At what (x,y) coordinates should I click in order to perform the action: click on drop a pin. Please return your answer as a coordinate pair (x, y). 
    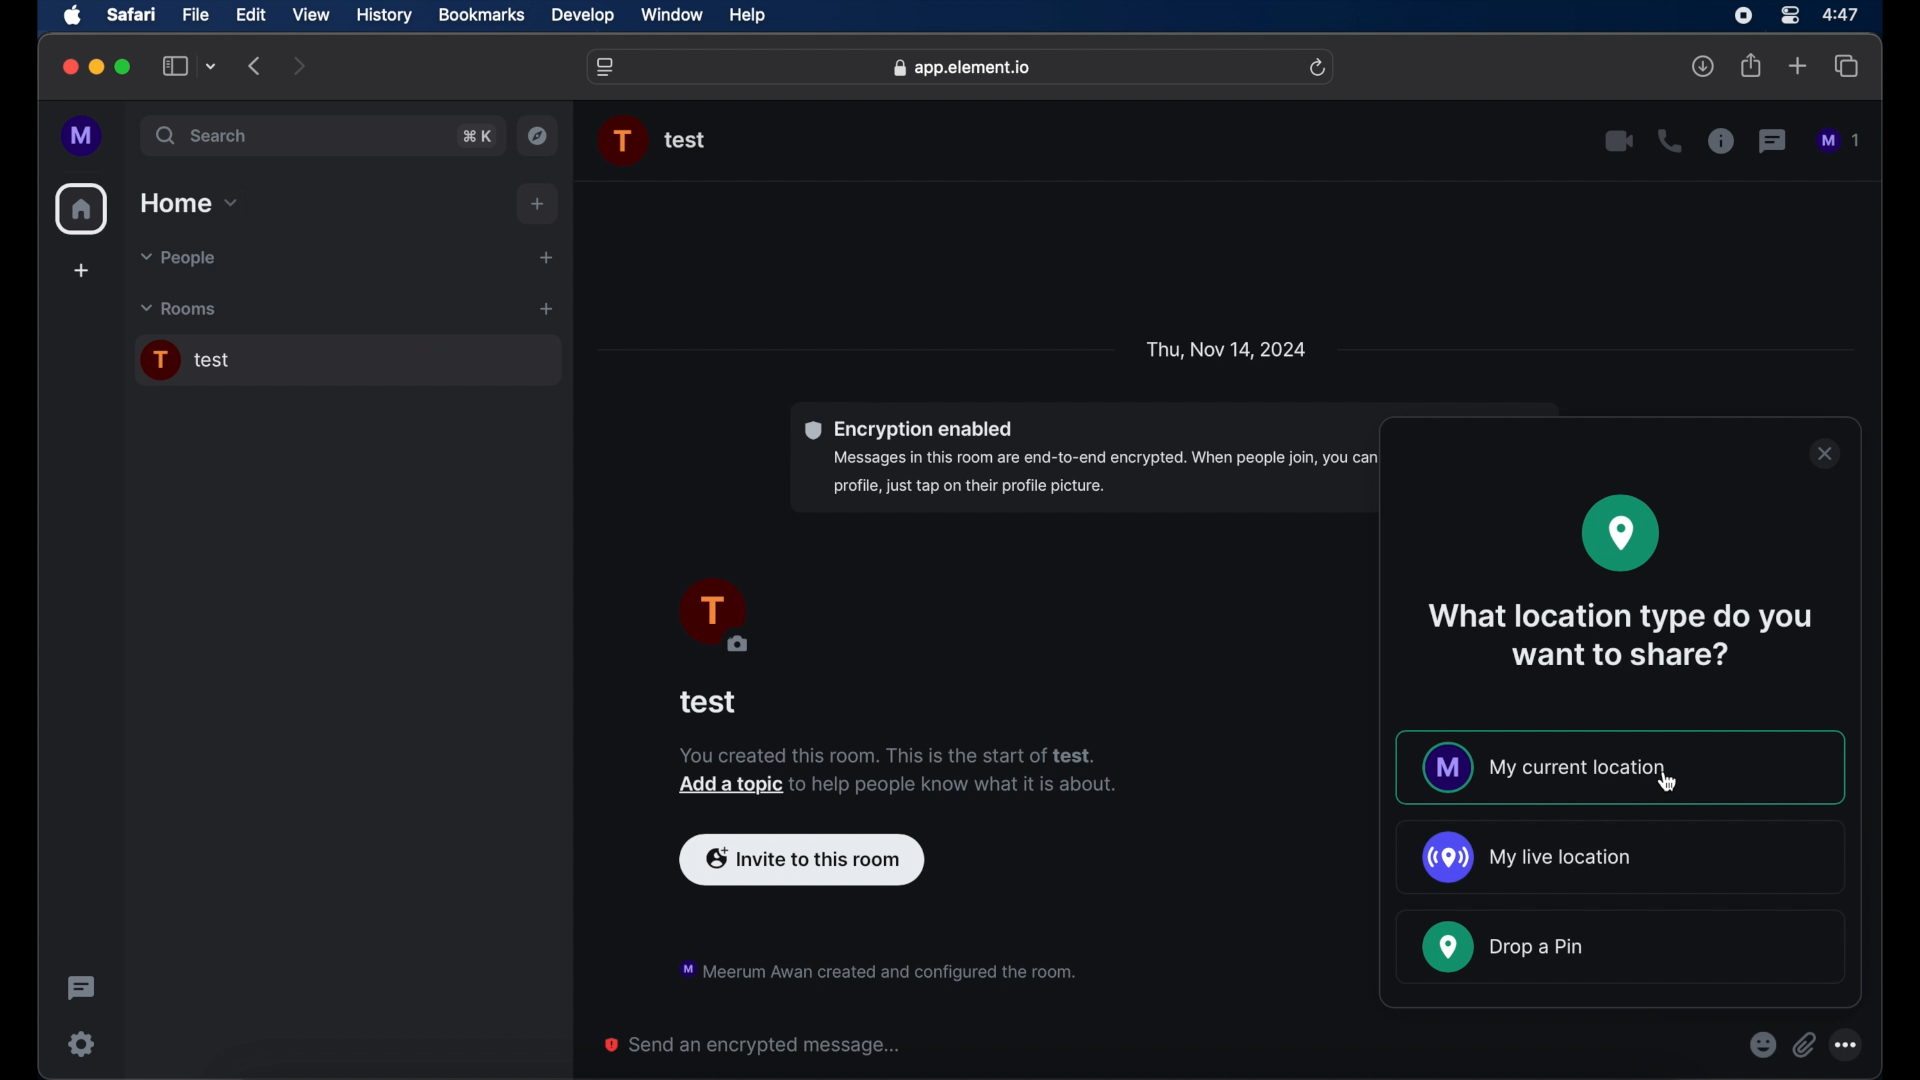
    Looking at the image, I should click on (1504, 947).